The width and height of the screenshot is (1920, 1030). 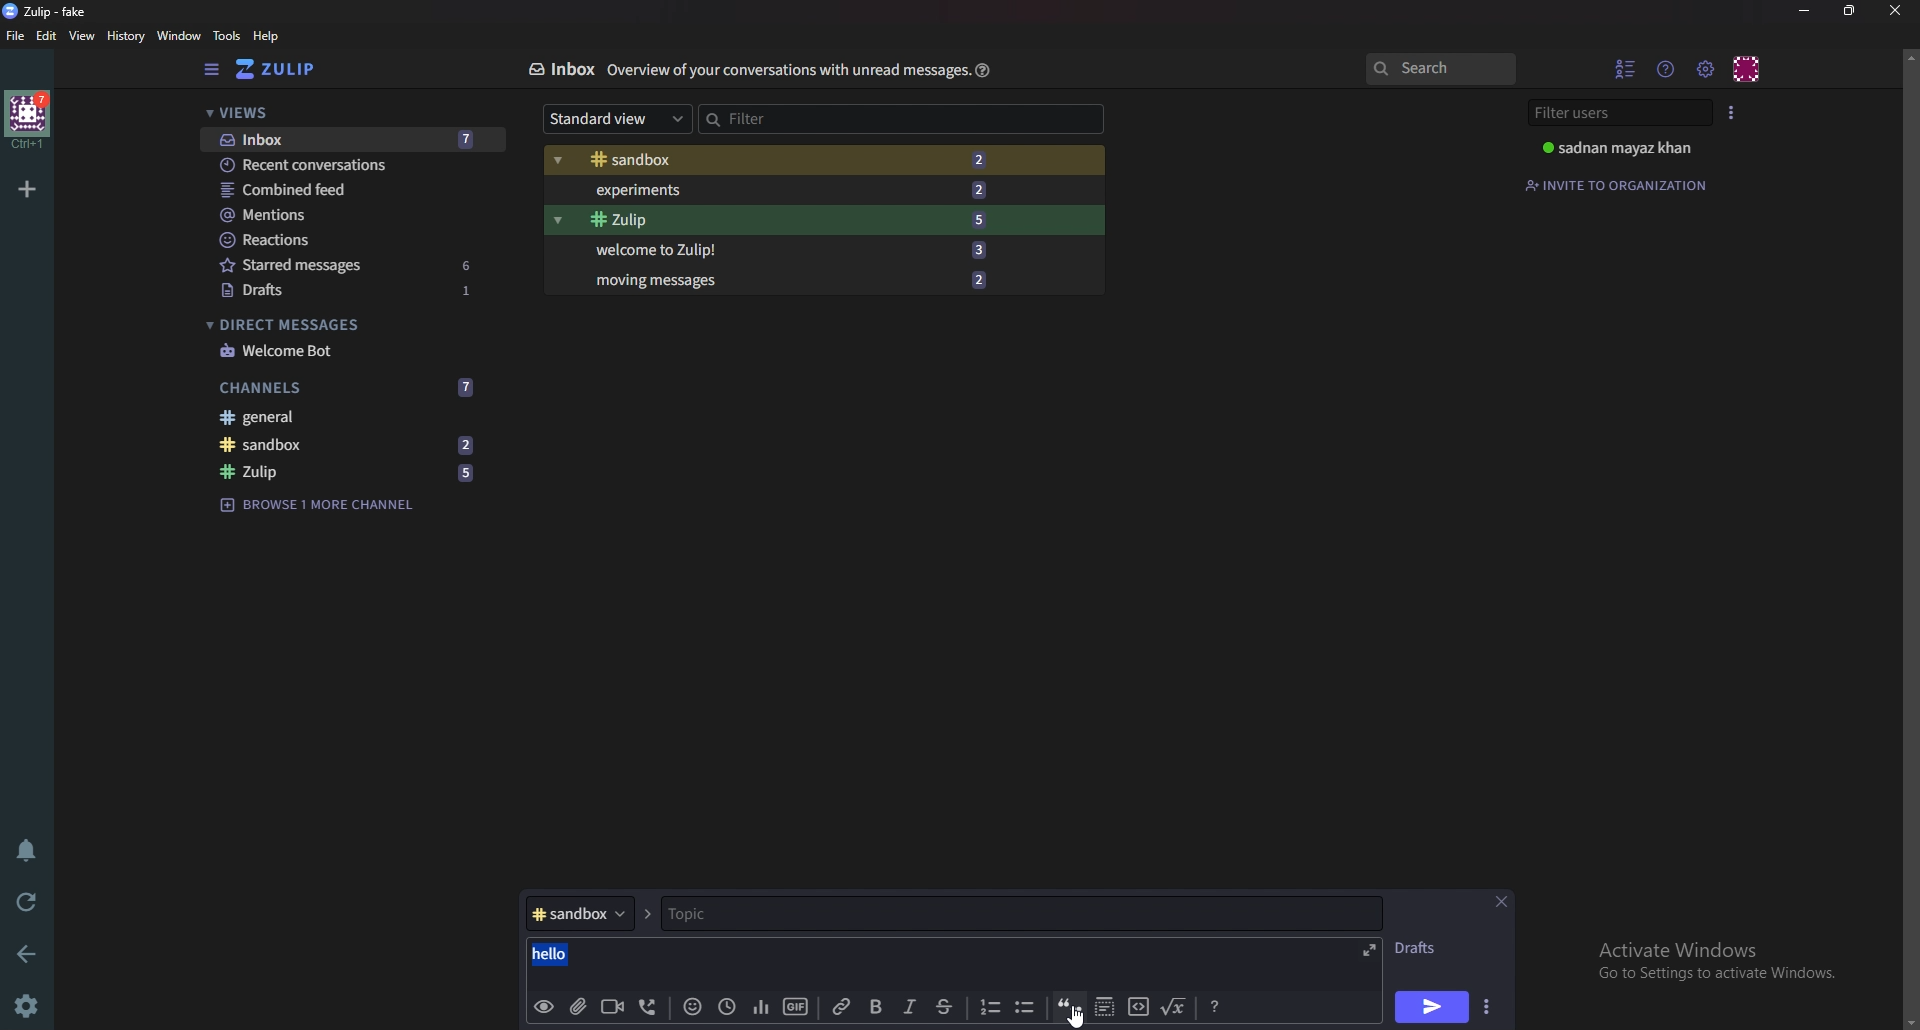 I want to click on 7, so click(x=477, y=138).